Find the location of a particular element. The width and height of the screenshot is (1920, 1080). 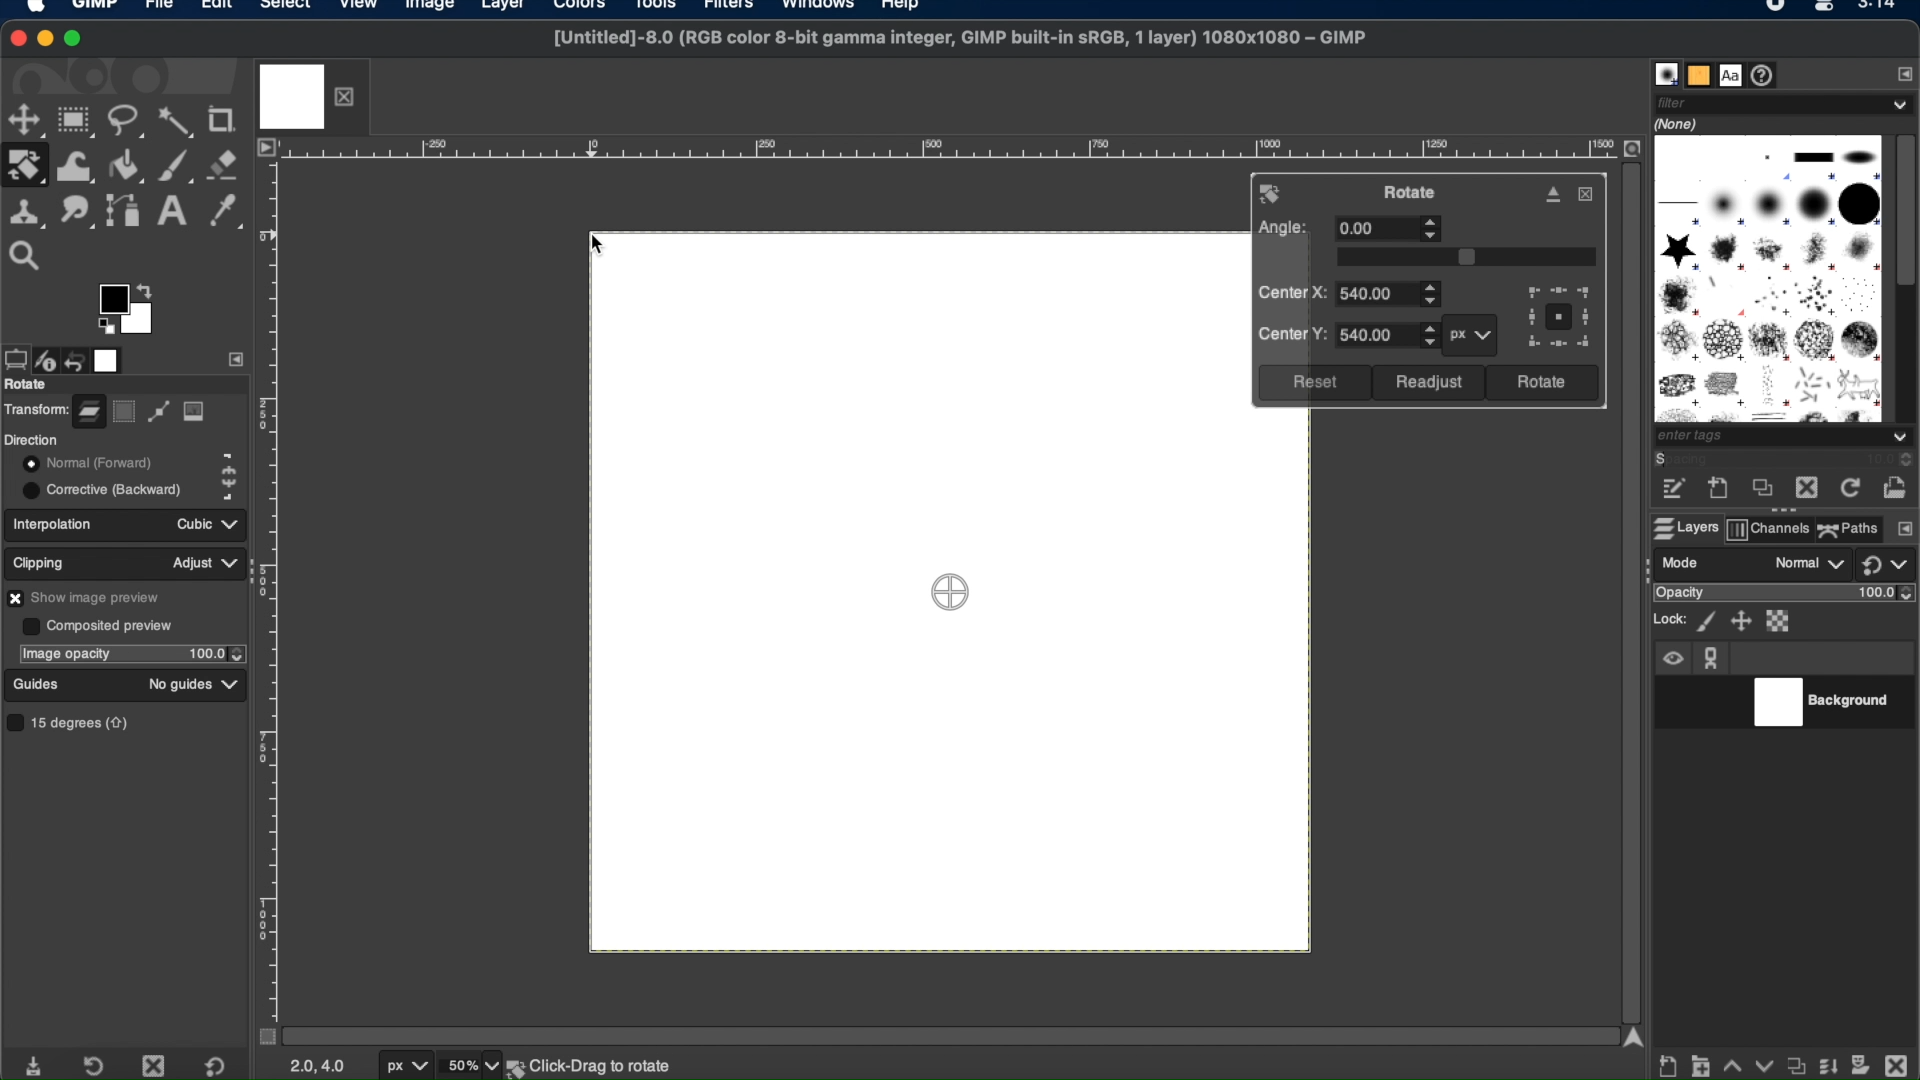

opacity stepper buttons is located at coordinates (217, 653).